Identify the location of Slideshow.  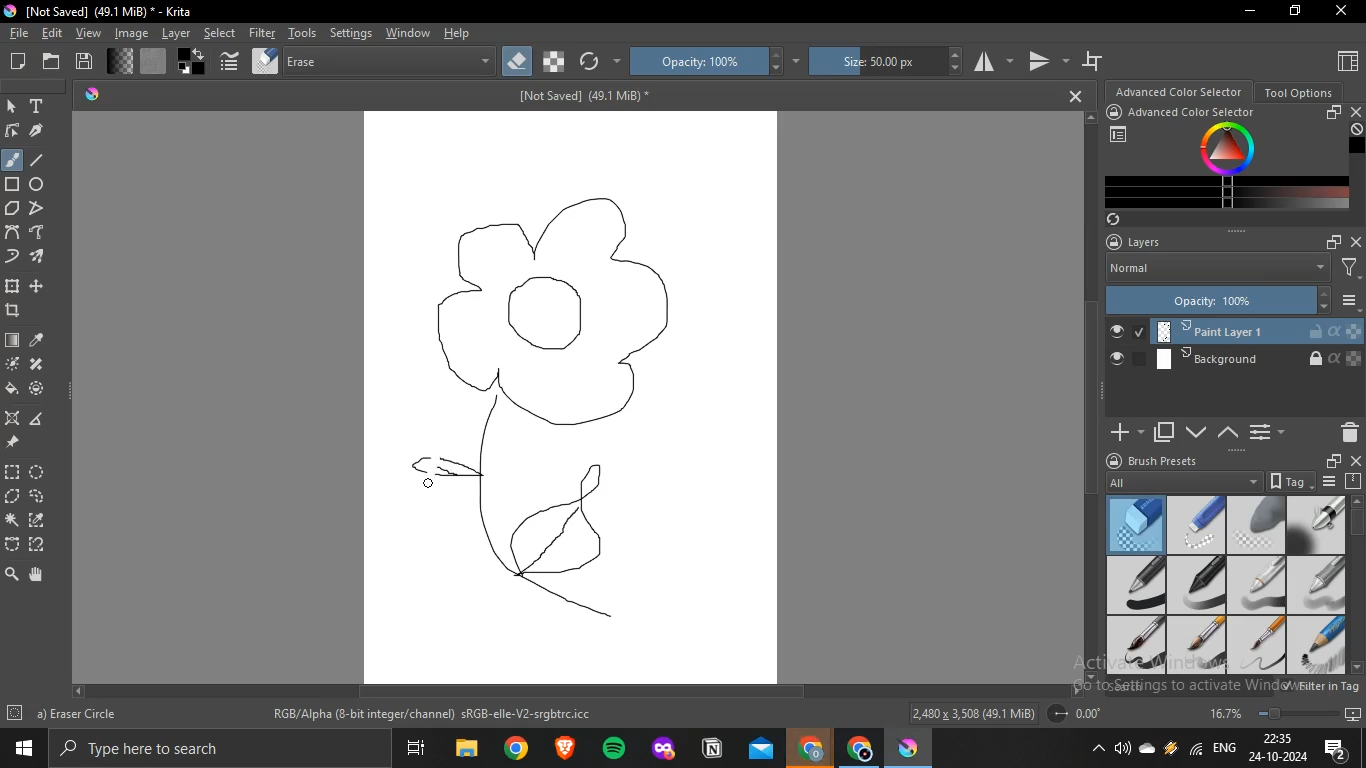
(1353, 712).